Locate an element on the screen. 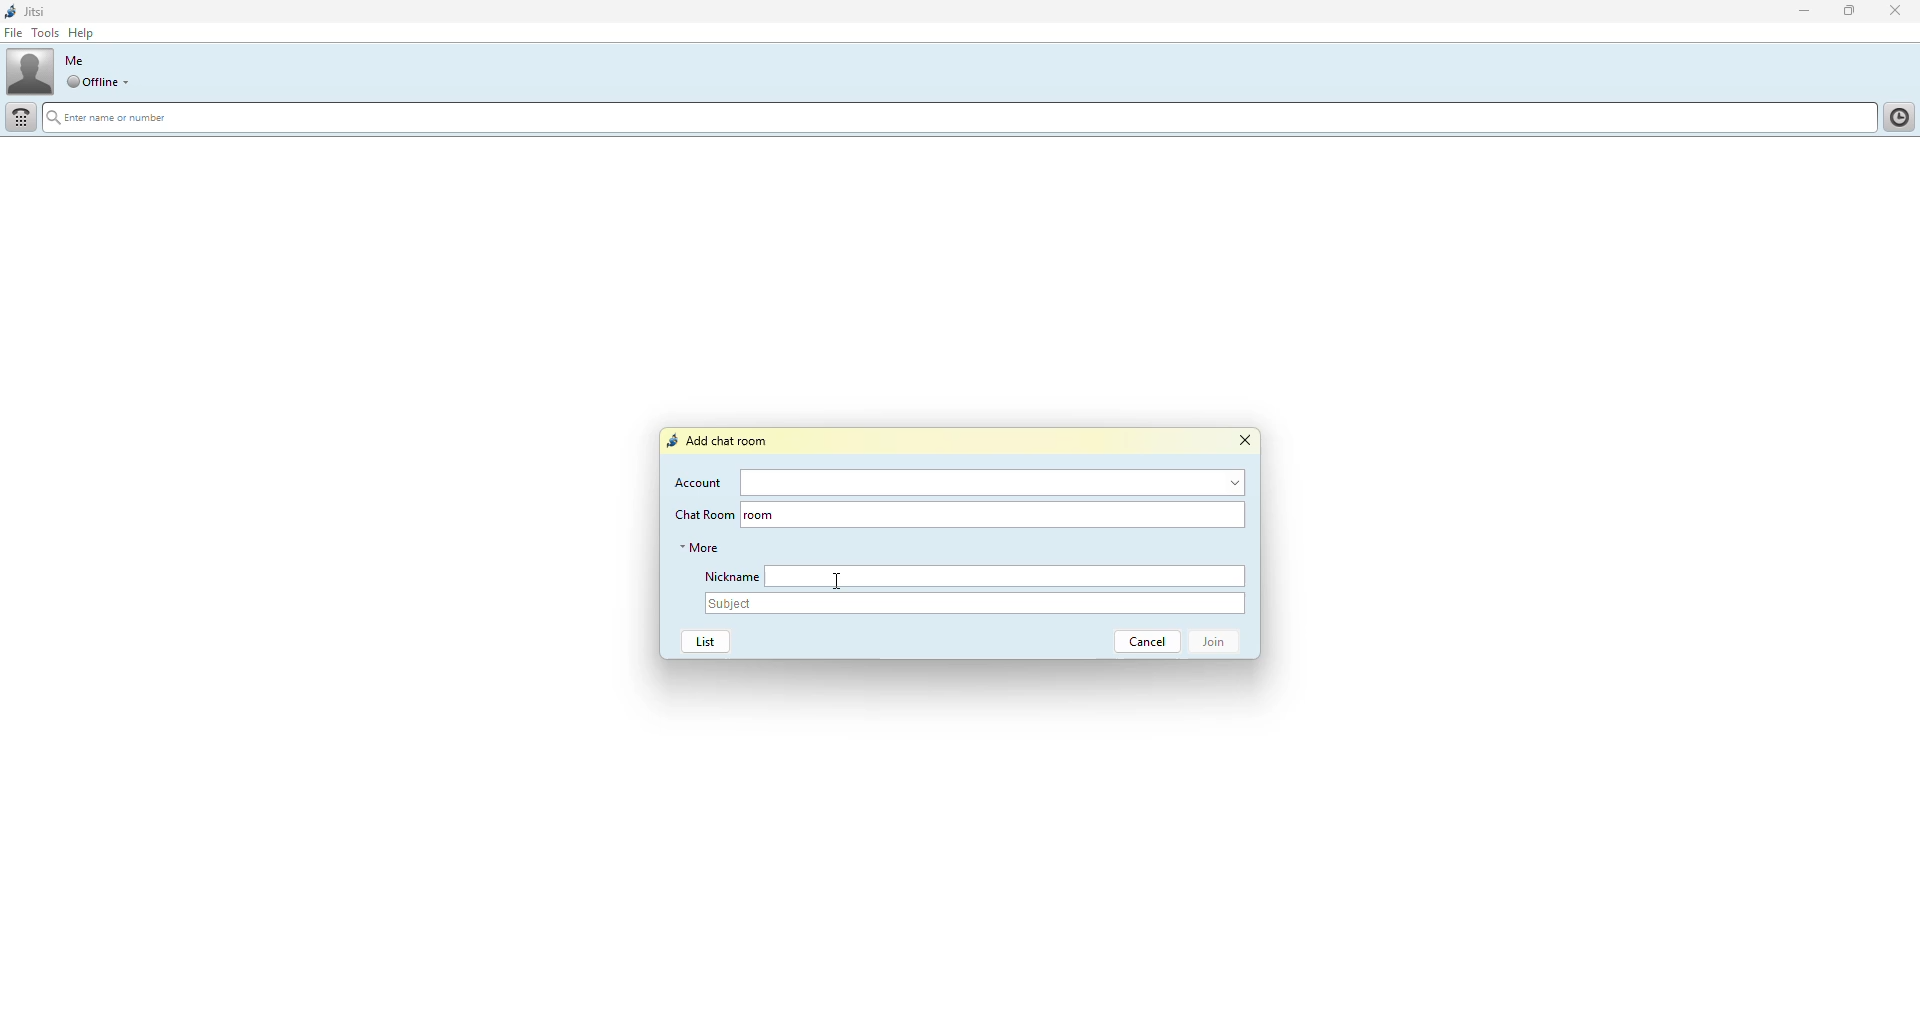 Image resolution: width=1920 pixels, height=1032 pixels. chat room is located at coordinates (1026, 517).